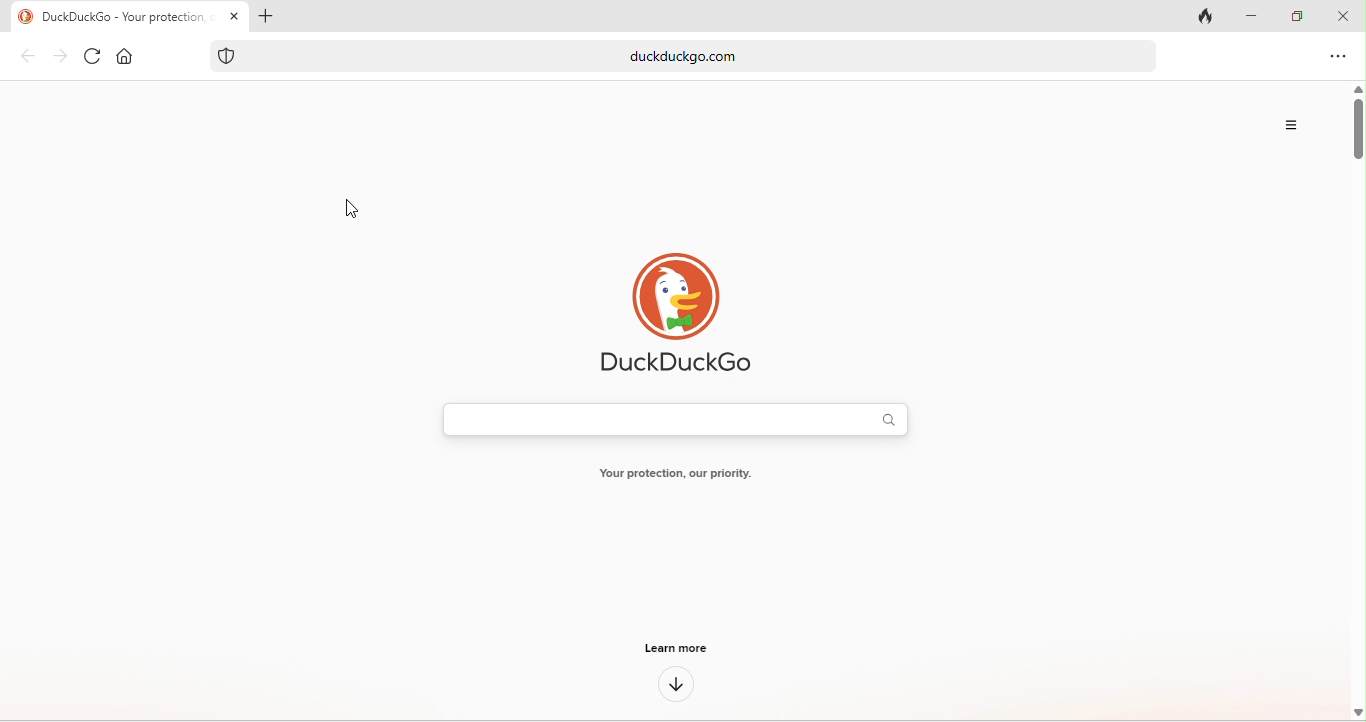  I want to click on vertical scroll bar, so click(1356, 119).